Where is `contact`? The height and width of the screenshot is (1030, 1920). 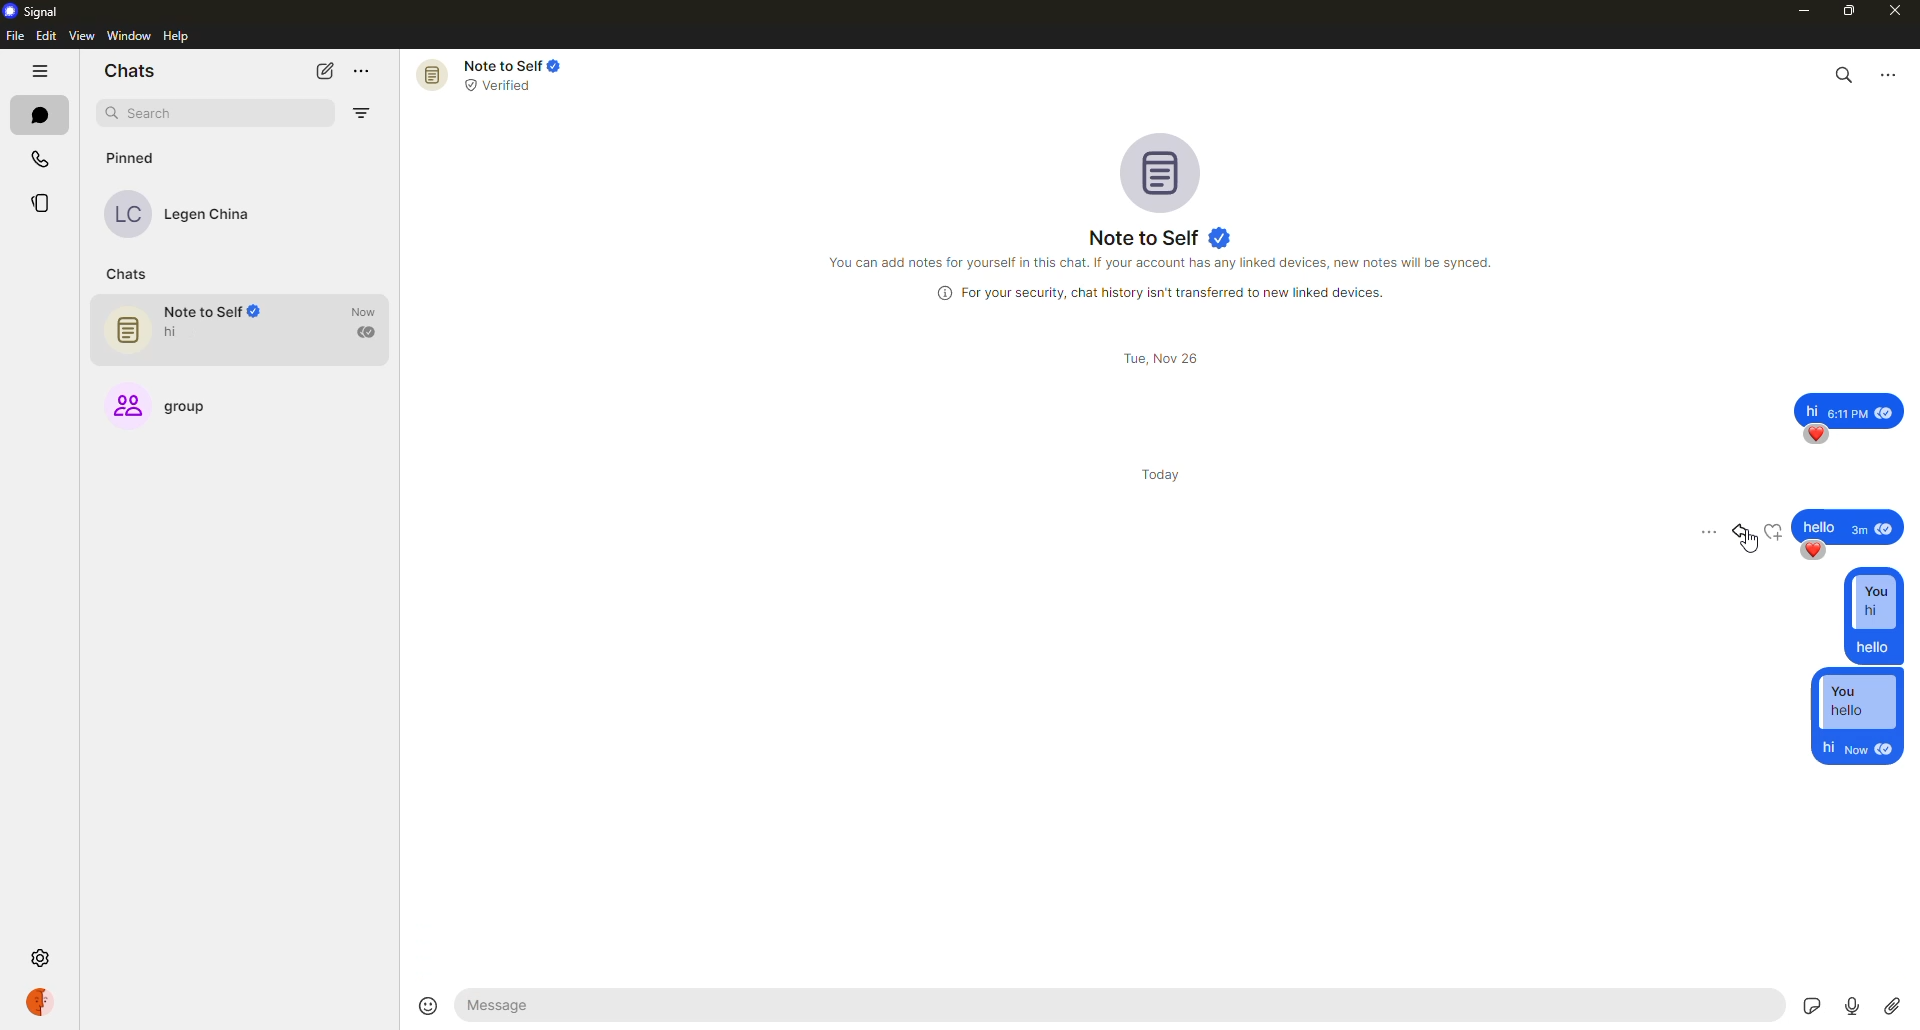
contact is located at coordinates (192, 214).